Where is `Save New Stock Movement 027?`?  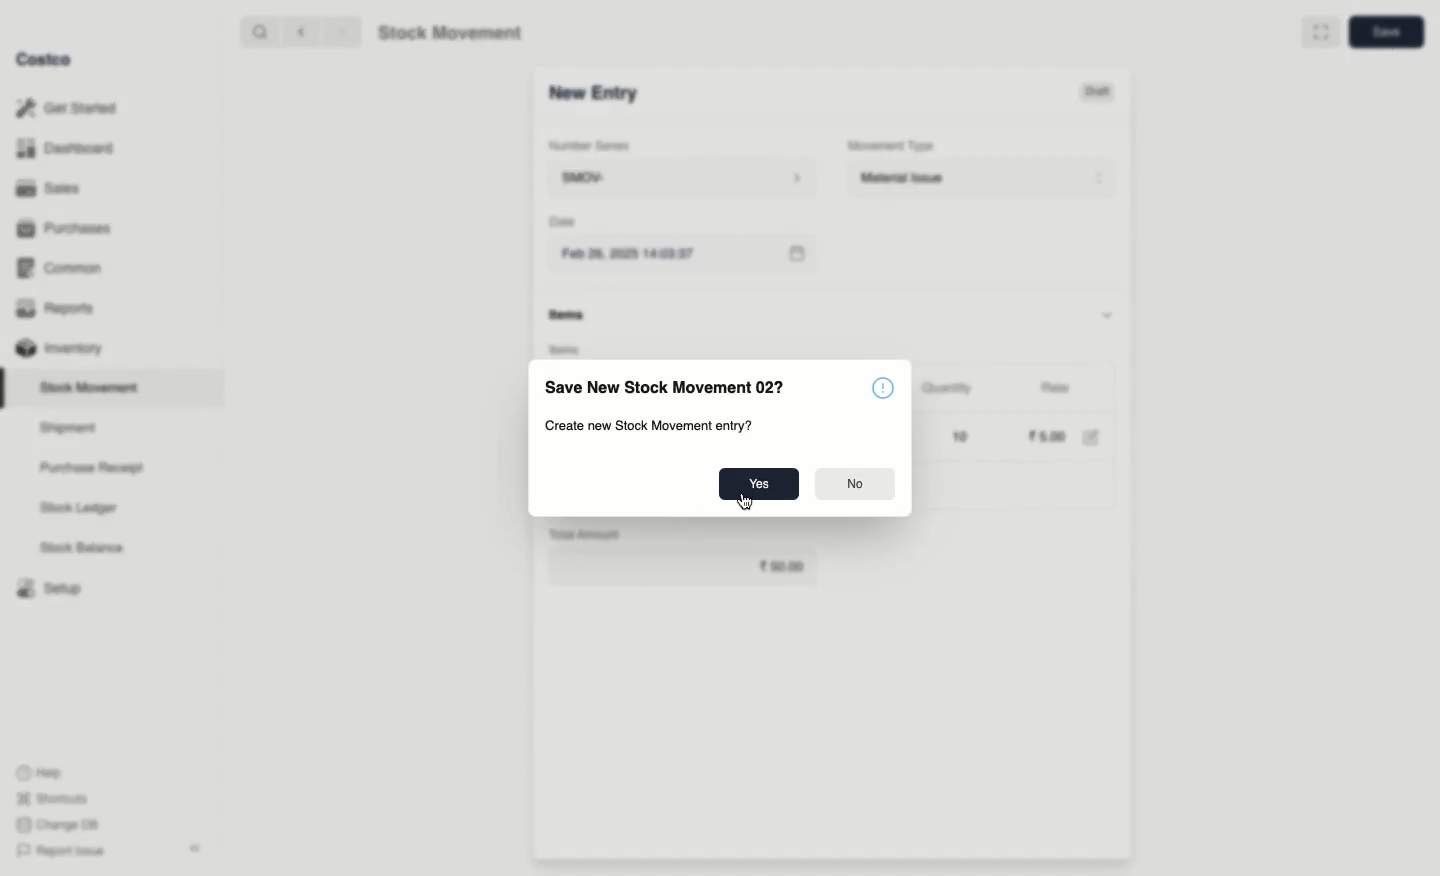 Save New Stock Movement 027? is located at coordinates (664, 386).